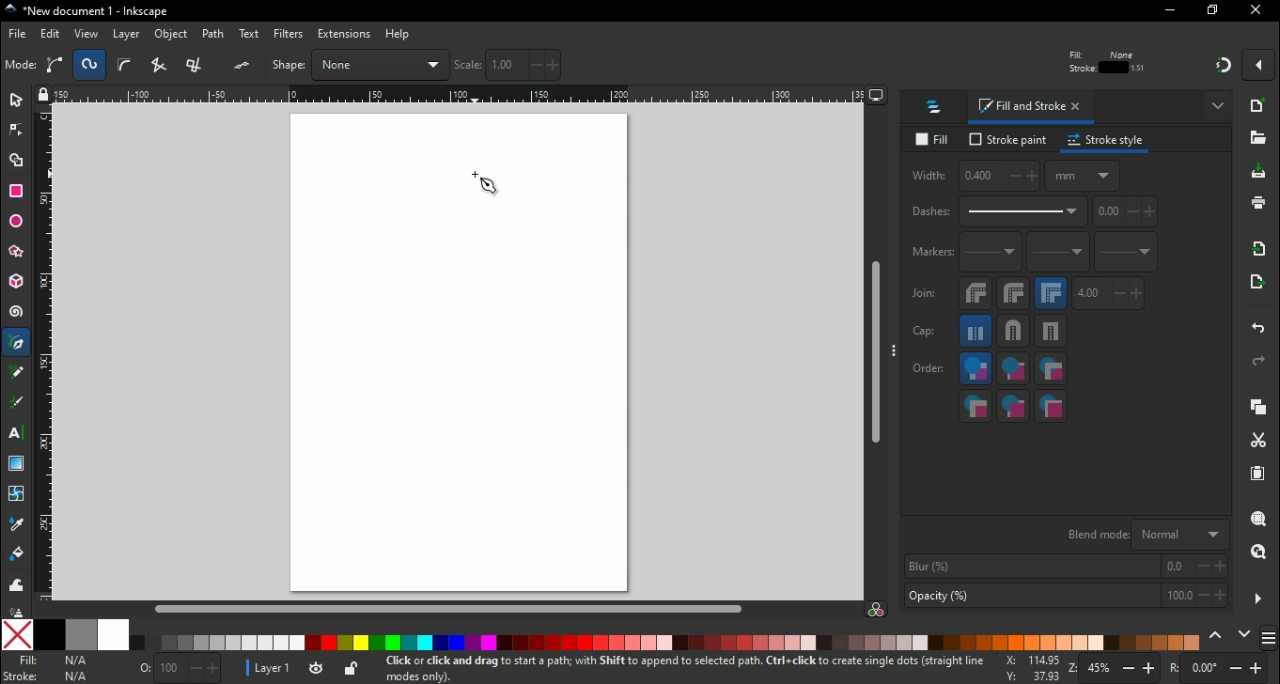  What do you see at coordinates (1258, 475) in the screenshot?
I see `paste` at bounding box center [1258, 475].